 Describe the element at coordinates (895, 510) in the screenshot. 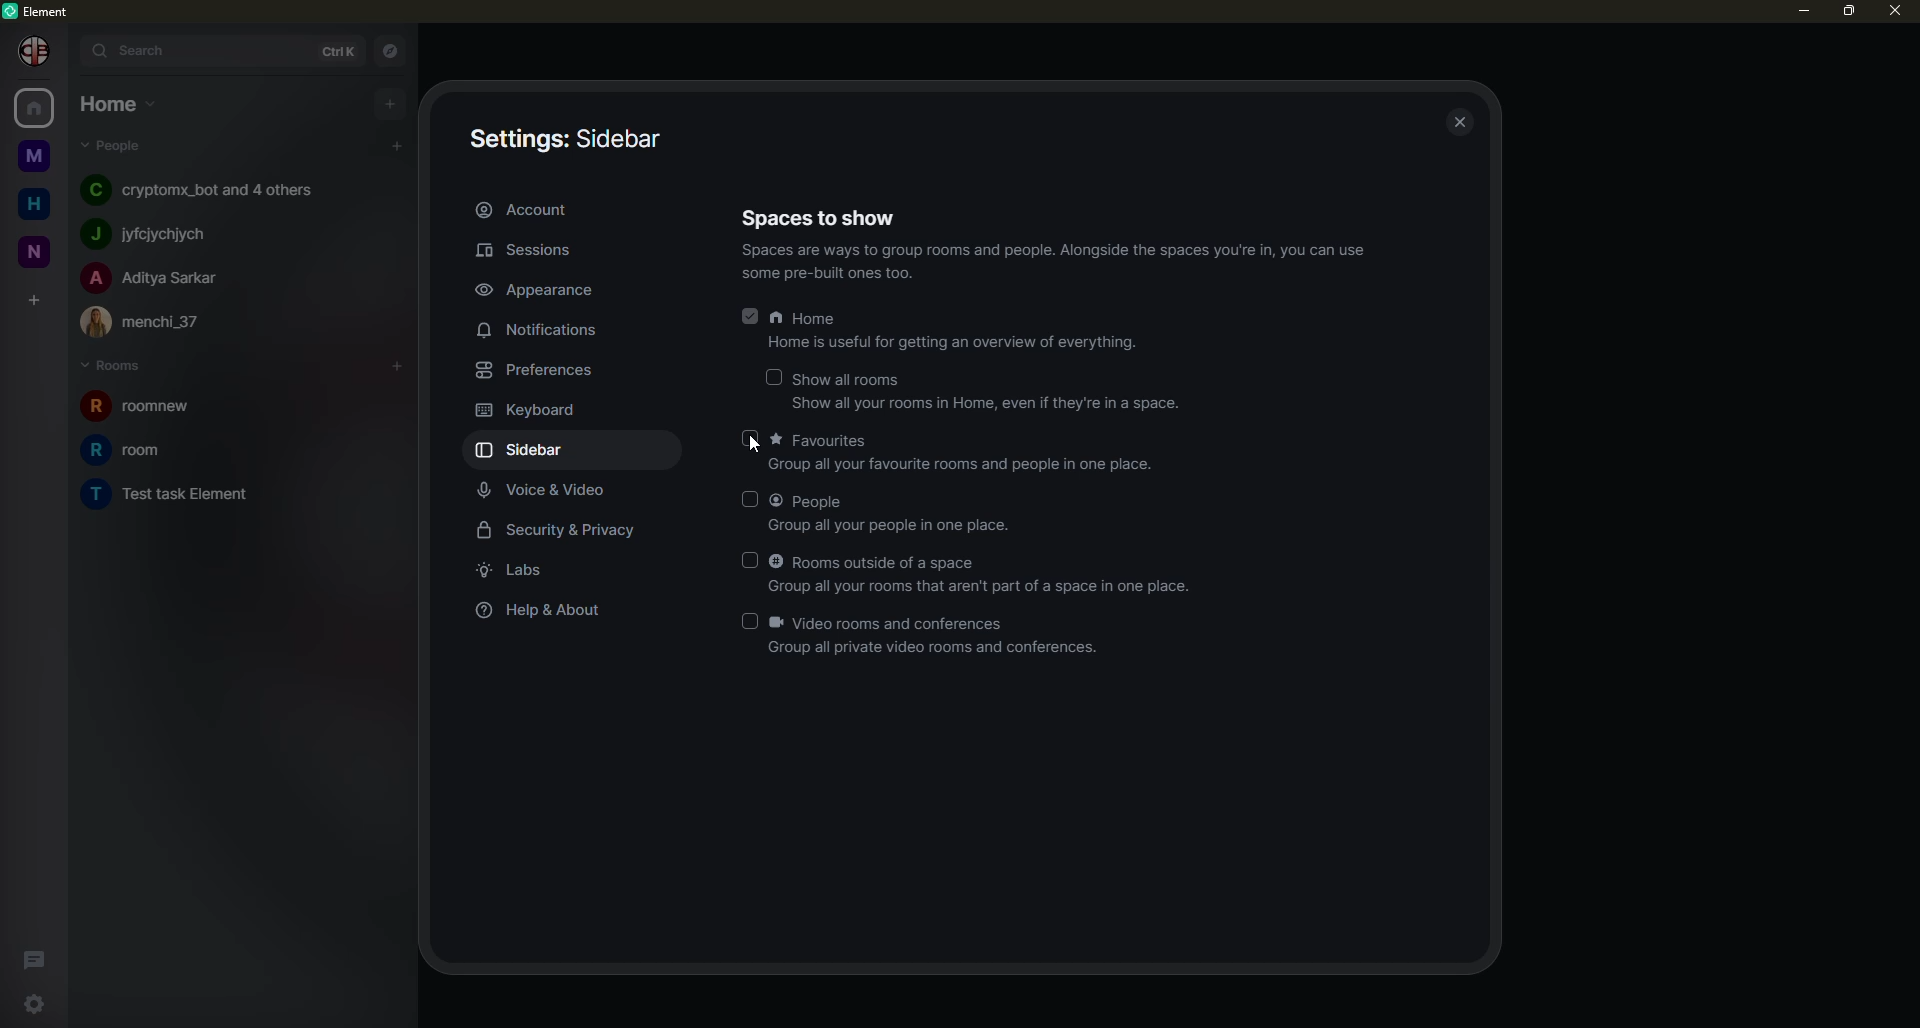

I see `people` at that location.